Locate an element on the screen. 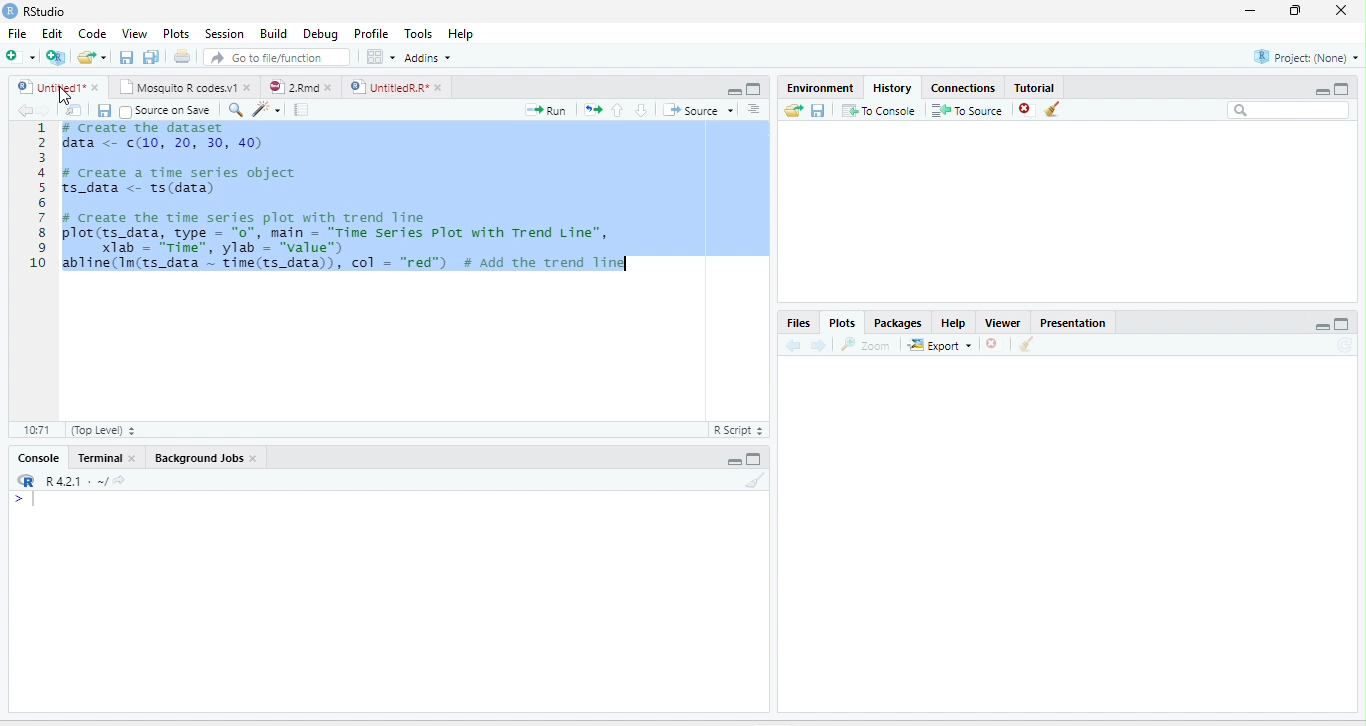 This screenshot has height=726, width=1366. Open recent files is located at coordinates (104, 57).